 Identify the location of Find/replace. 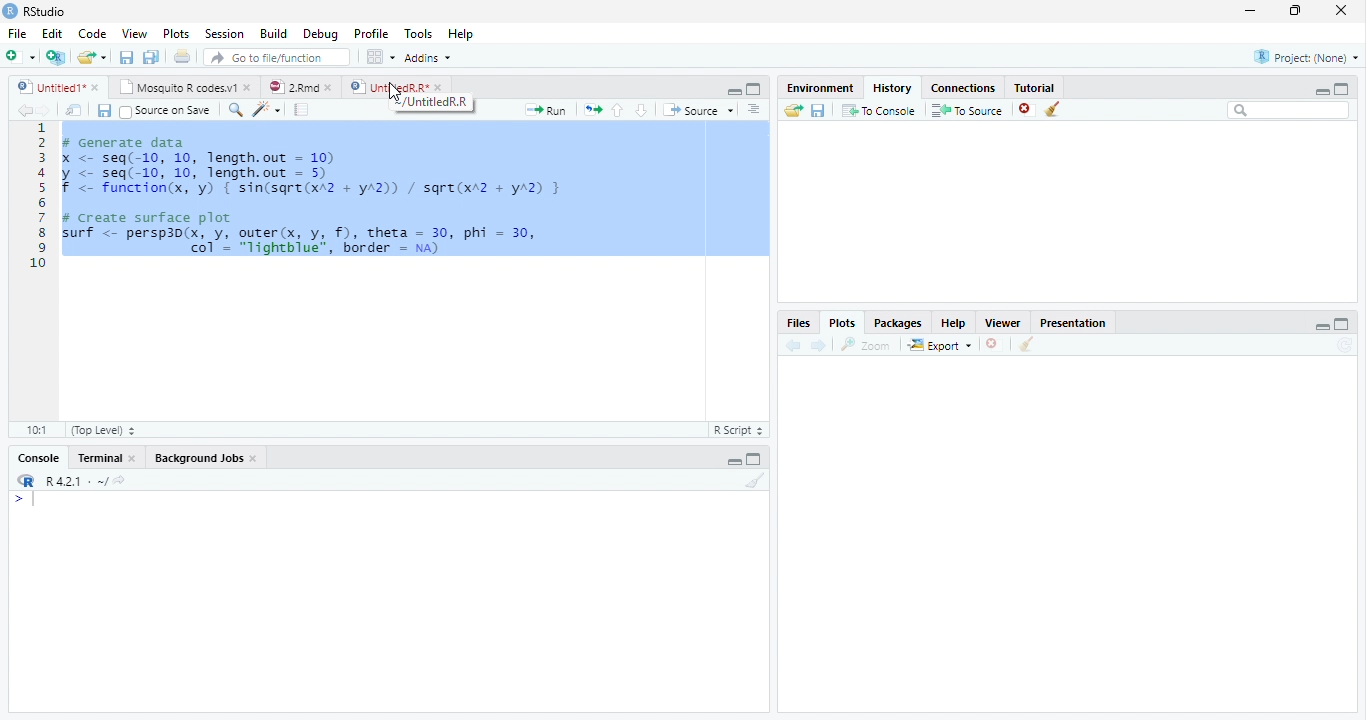
(234, 110).